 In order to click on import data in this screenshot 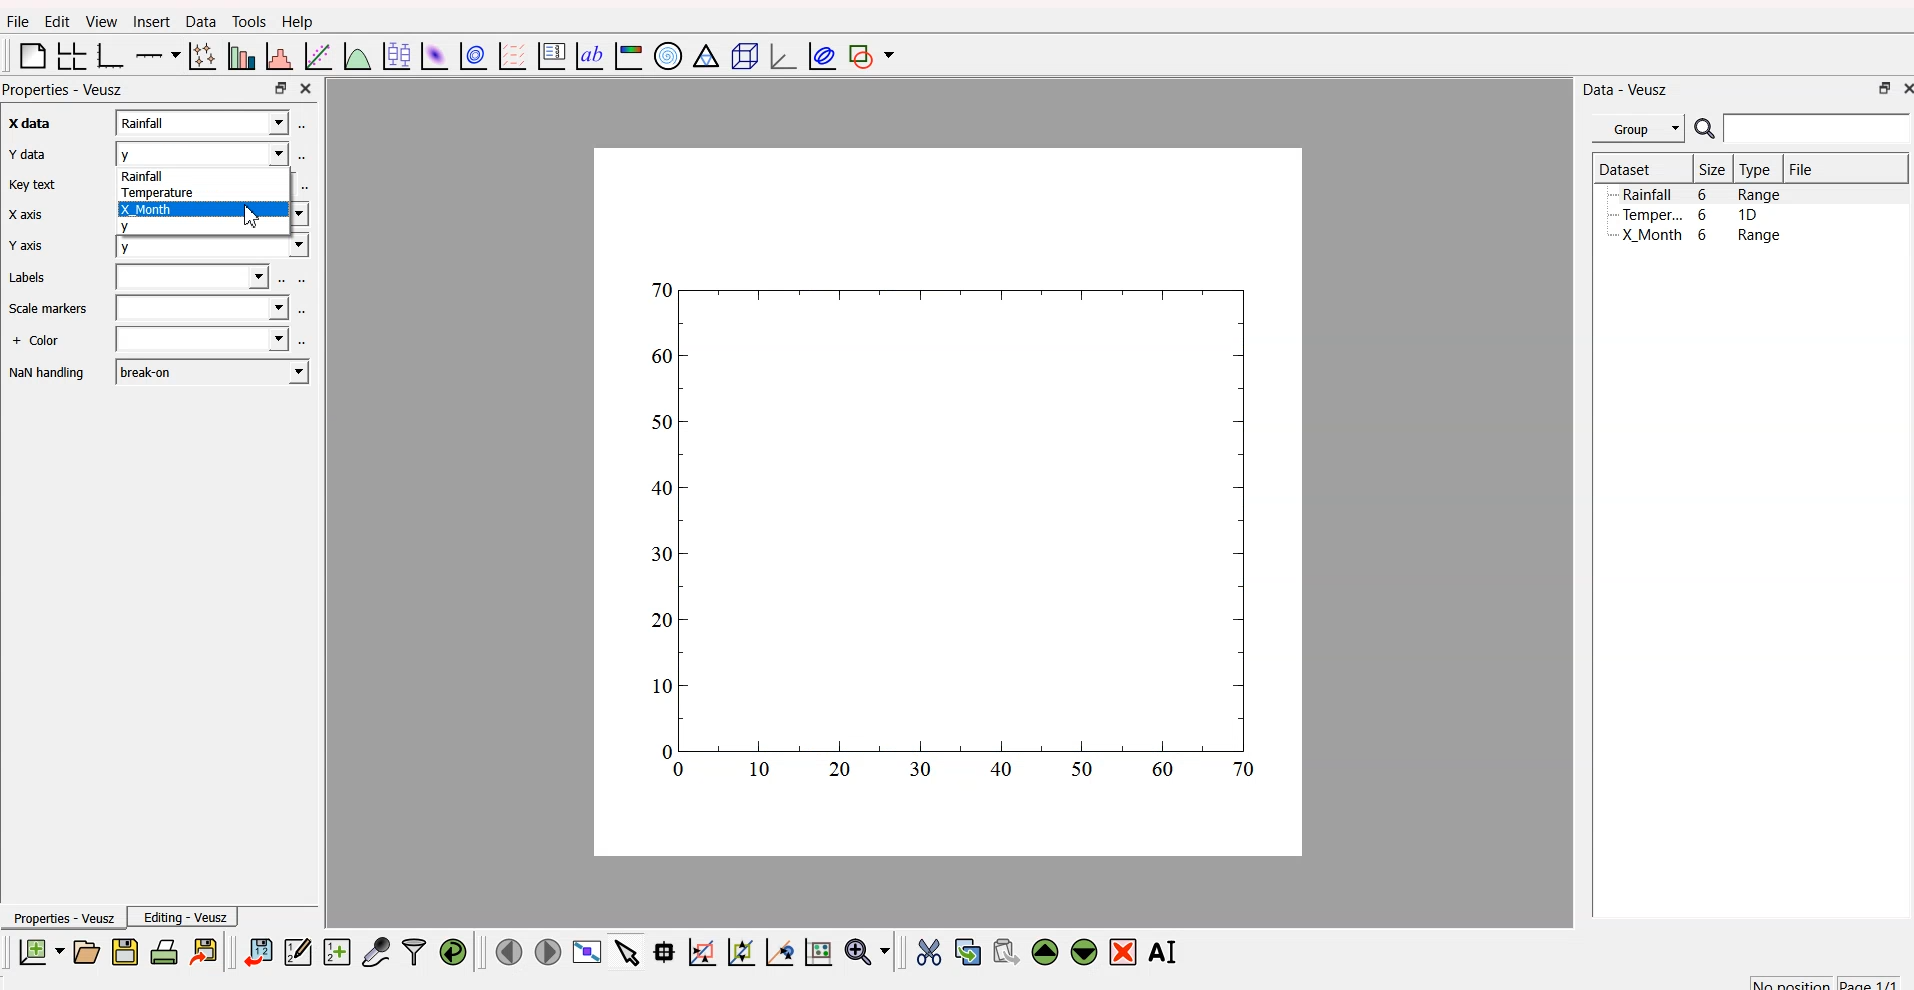, I will do `click(260, 953)`.